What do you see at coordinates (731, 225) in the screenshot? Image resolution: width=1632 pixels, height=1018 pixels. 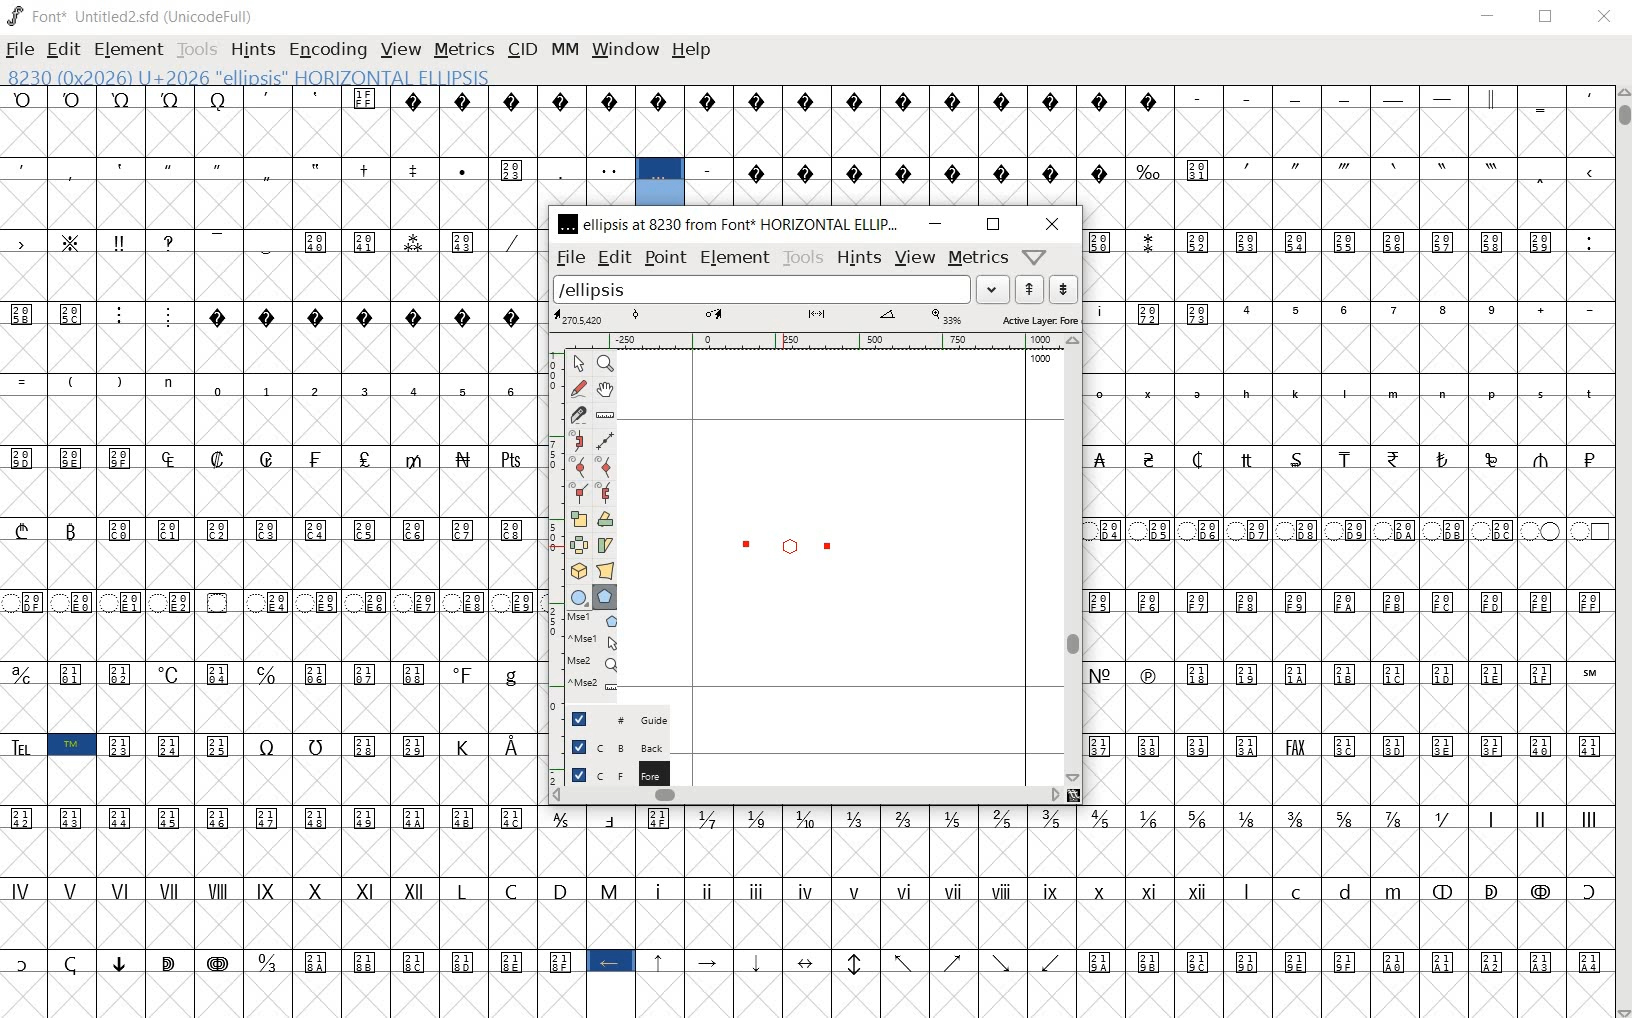 I see `ellipsis at 8230 from FONT HORIZONTAL ELLIPSIS` at bounding box center [731, 225].